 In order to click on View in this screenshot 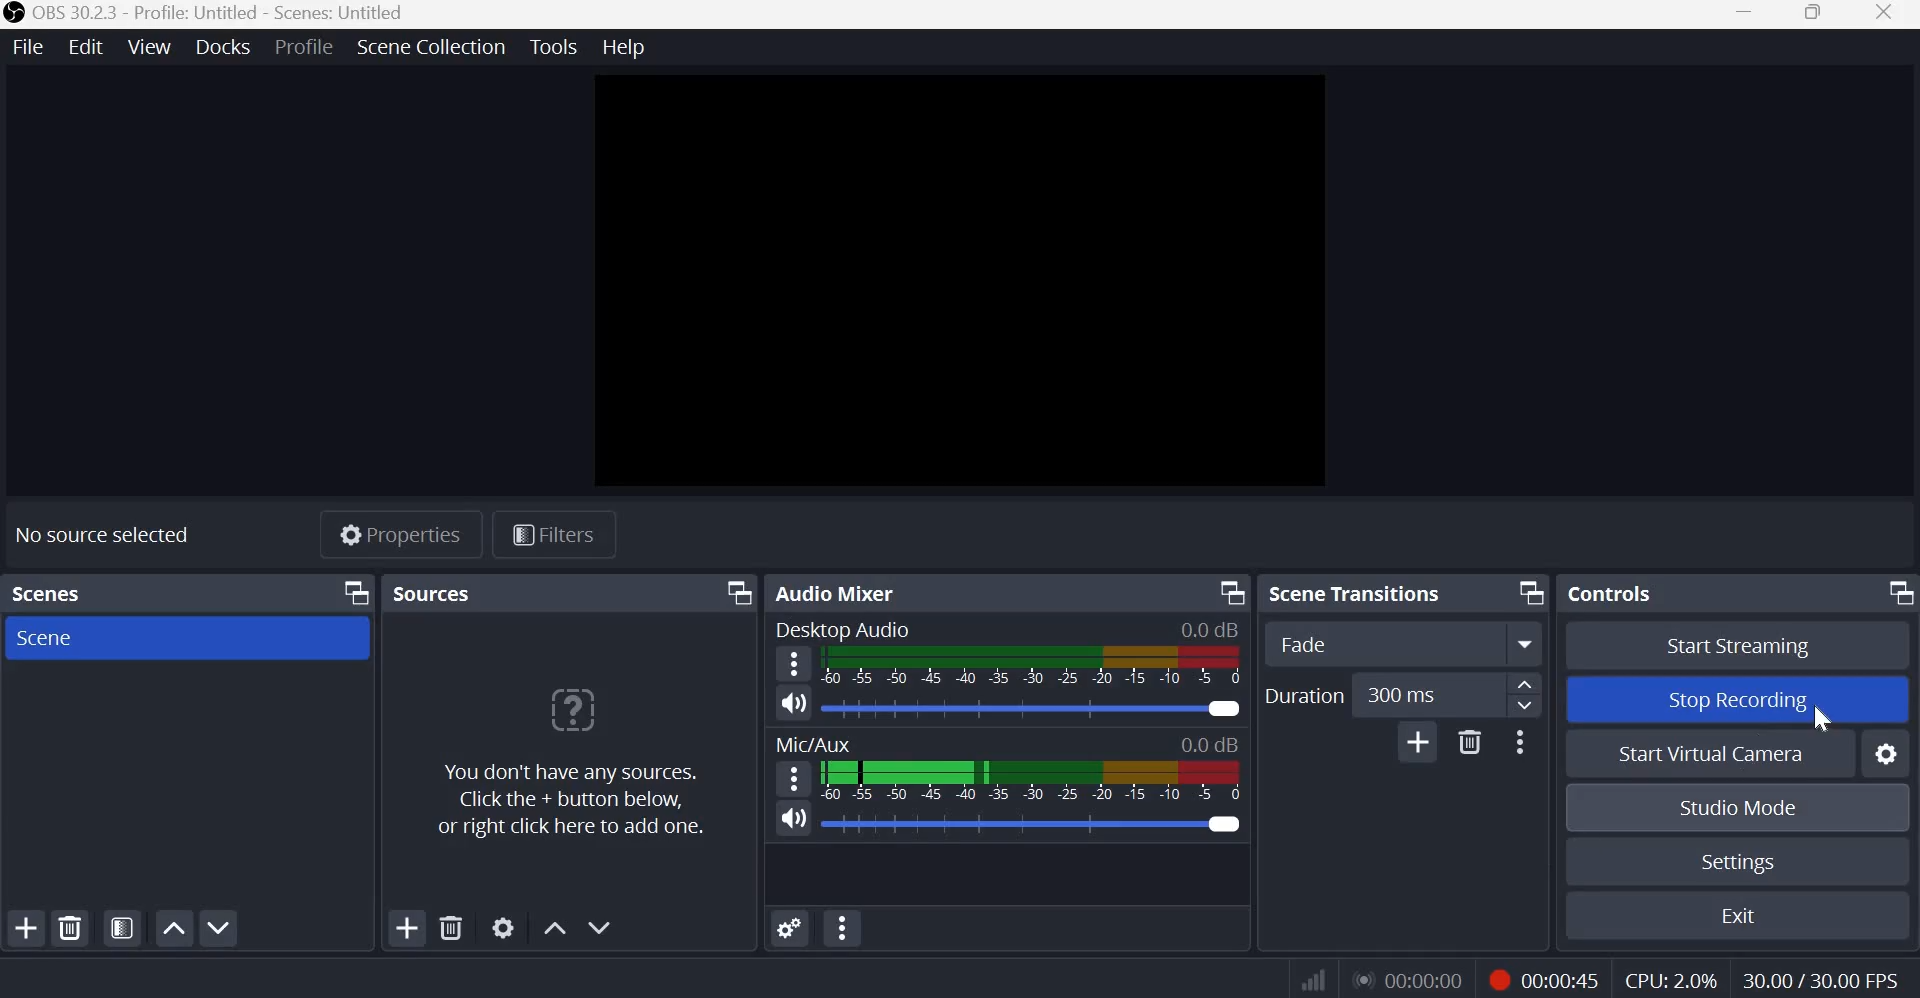, I will do `click(151, 46)`.